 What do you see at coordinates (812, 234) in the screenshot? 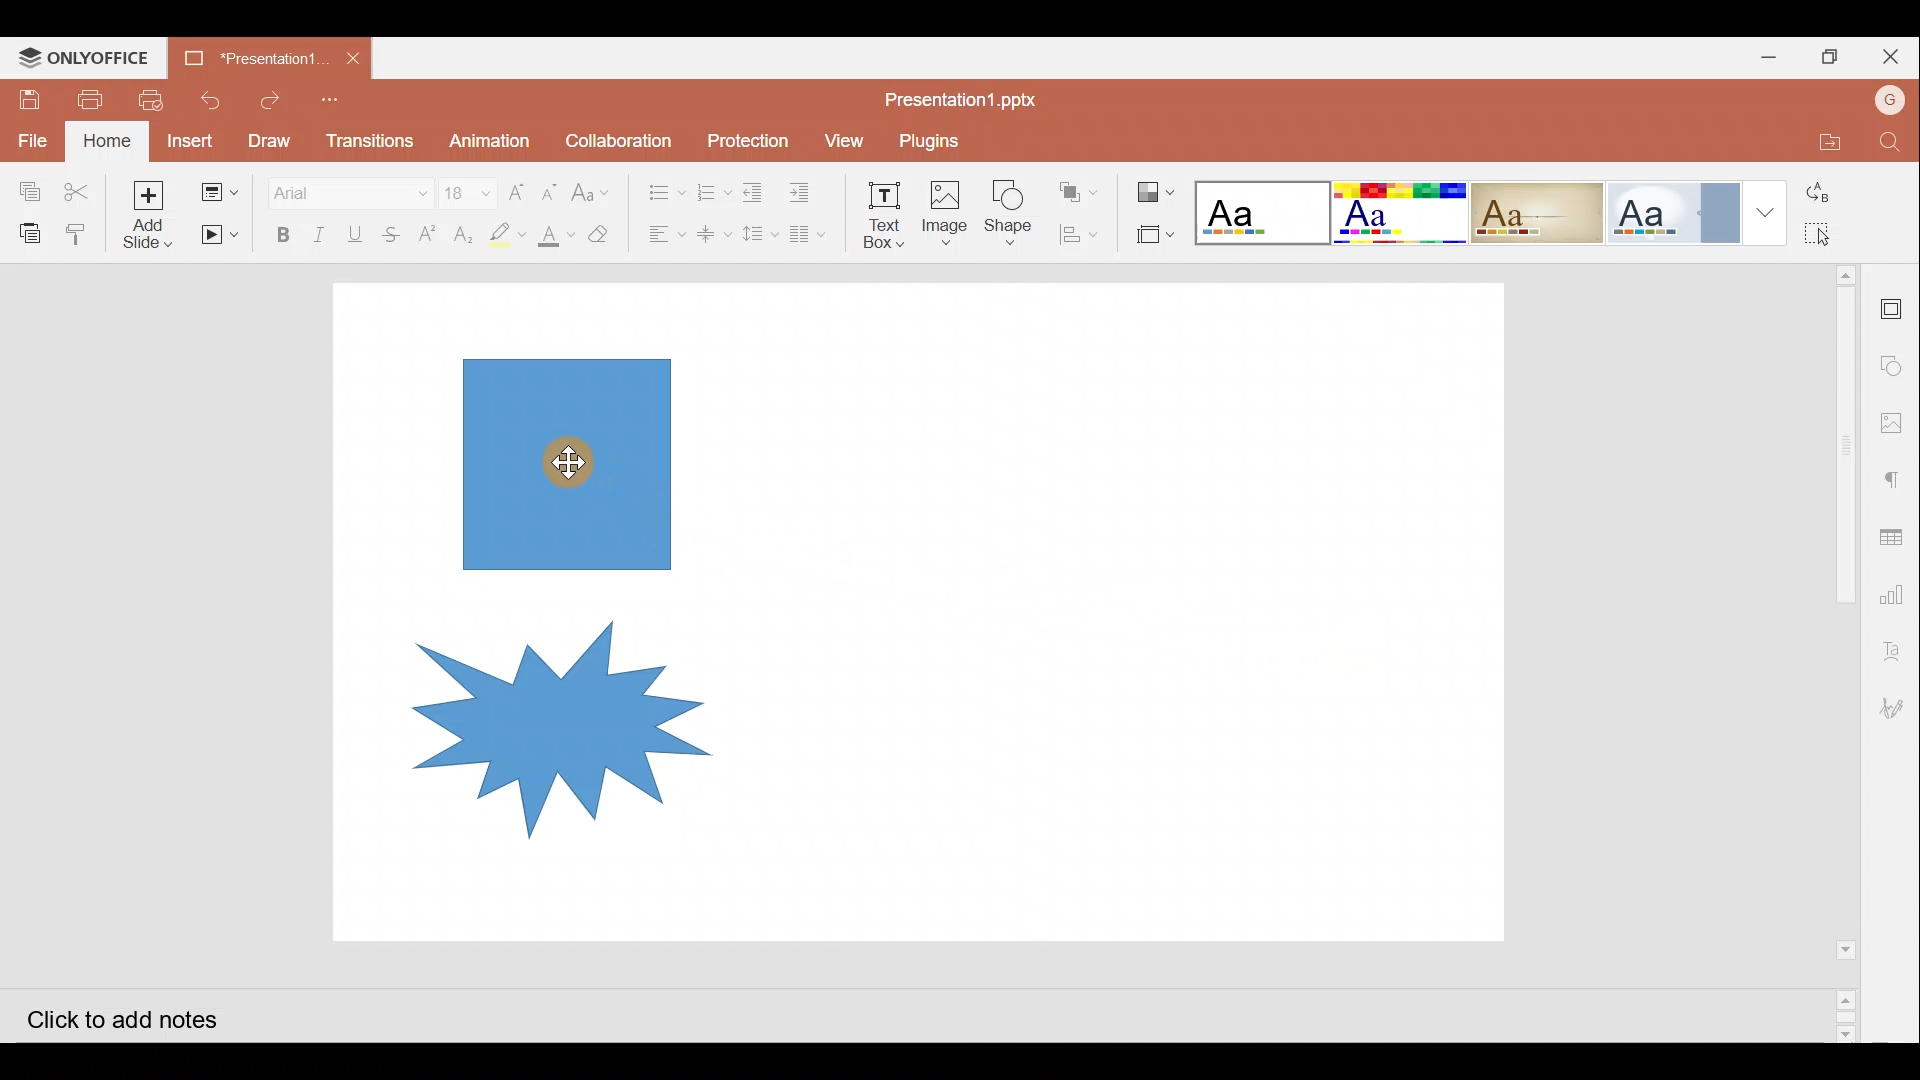
I see `Insert columns` at bounding box center [812, 234].